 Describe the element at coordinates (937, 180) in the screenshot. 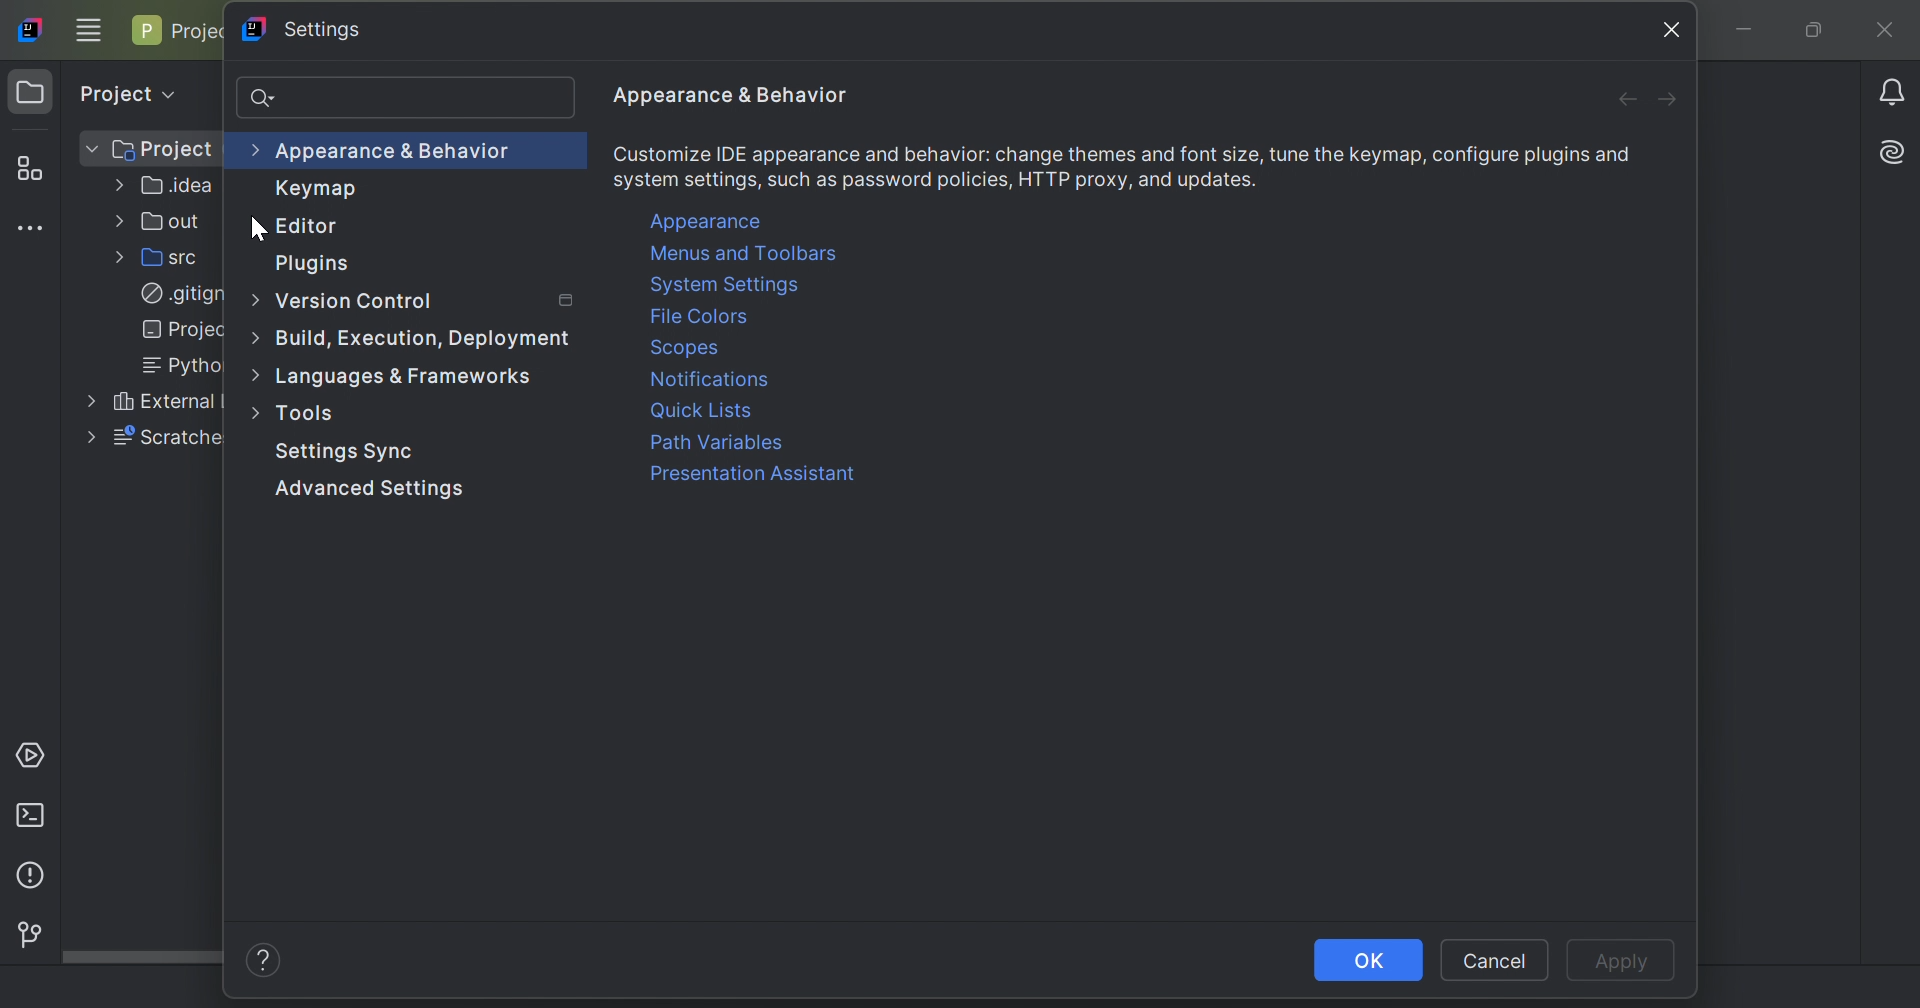

I see `system settings, such as password policies, HTTP proxy, and updates.` at that location.